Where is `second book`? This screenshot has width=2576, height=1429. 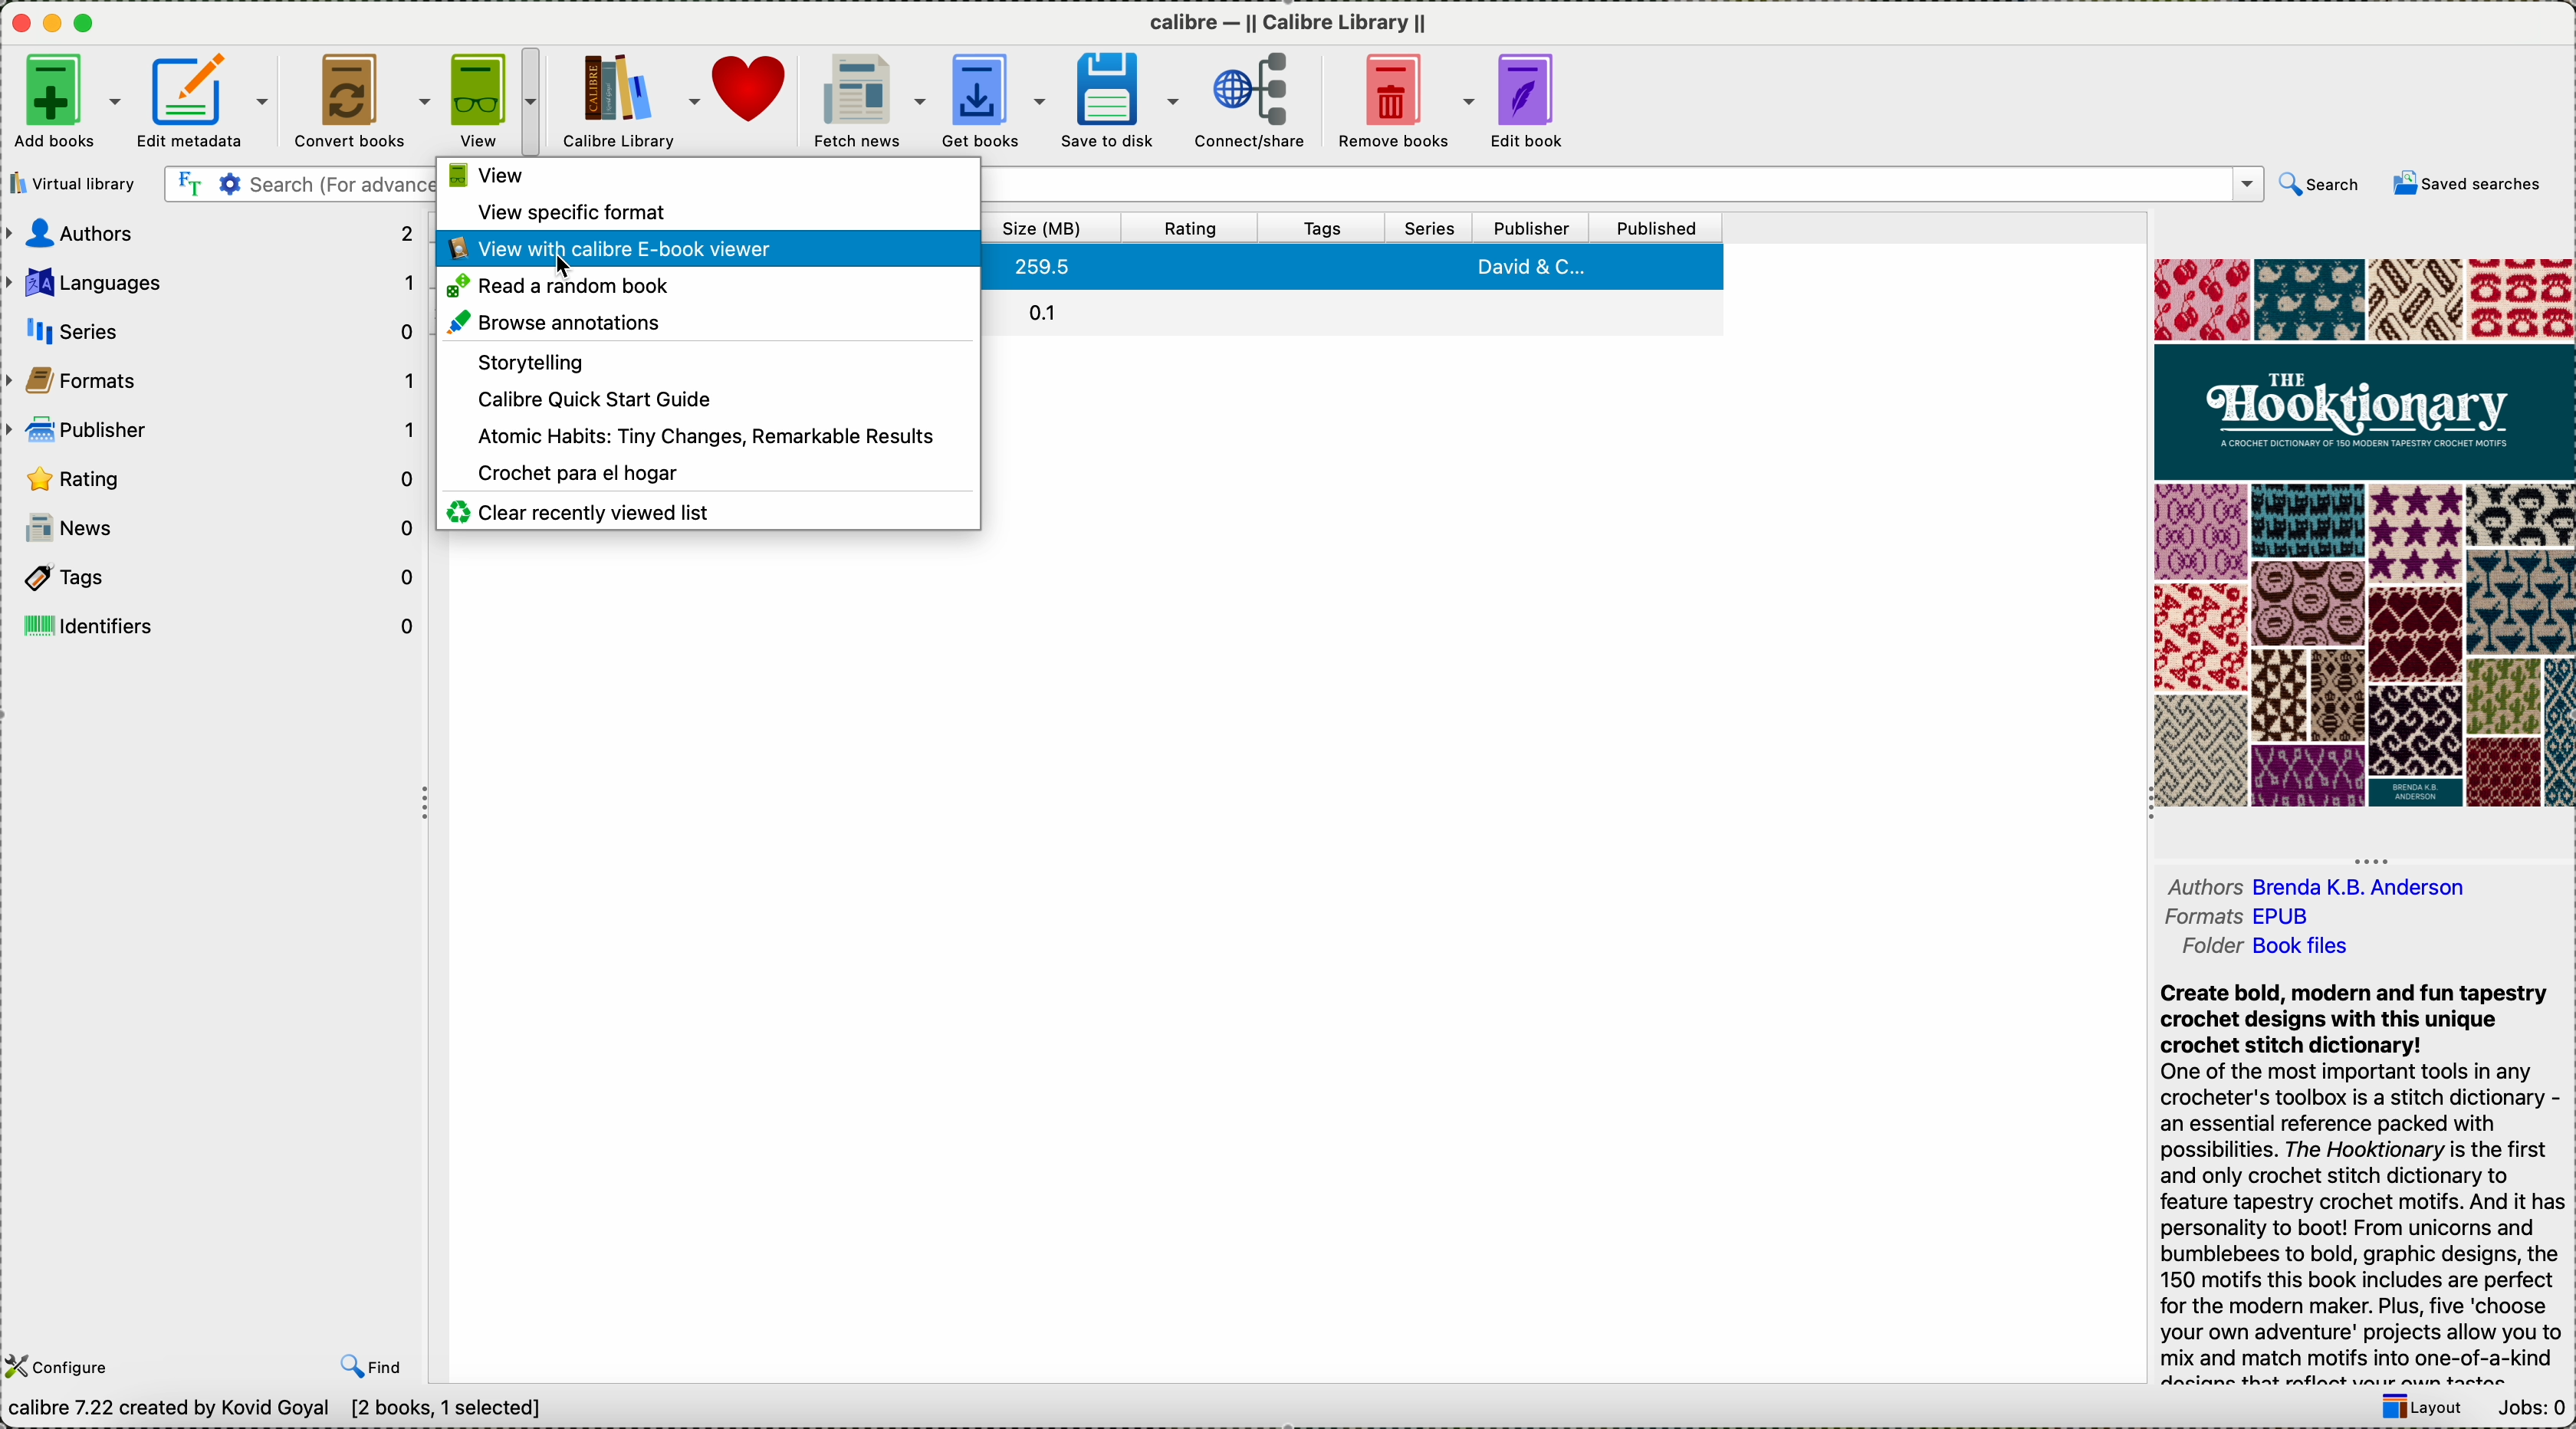
second book is located at coordinates (1359, 311).